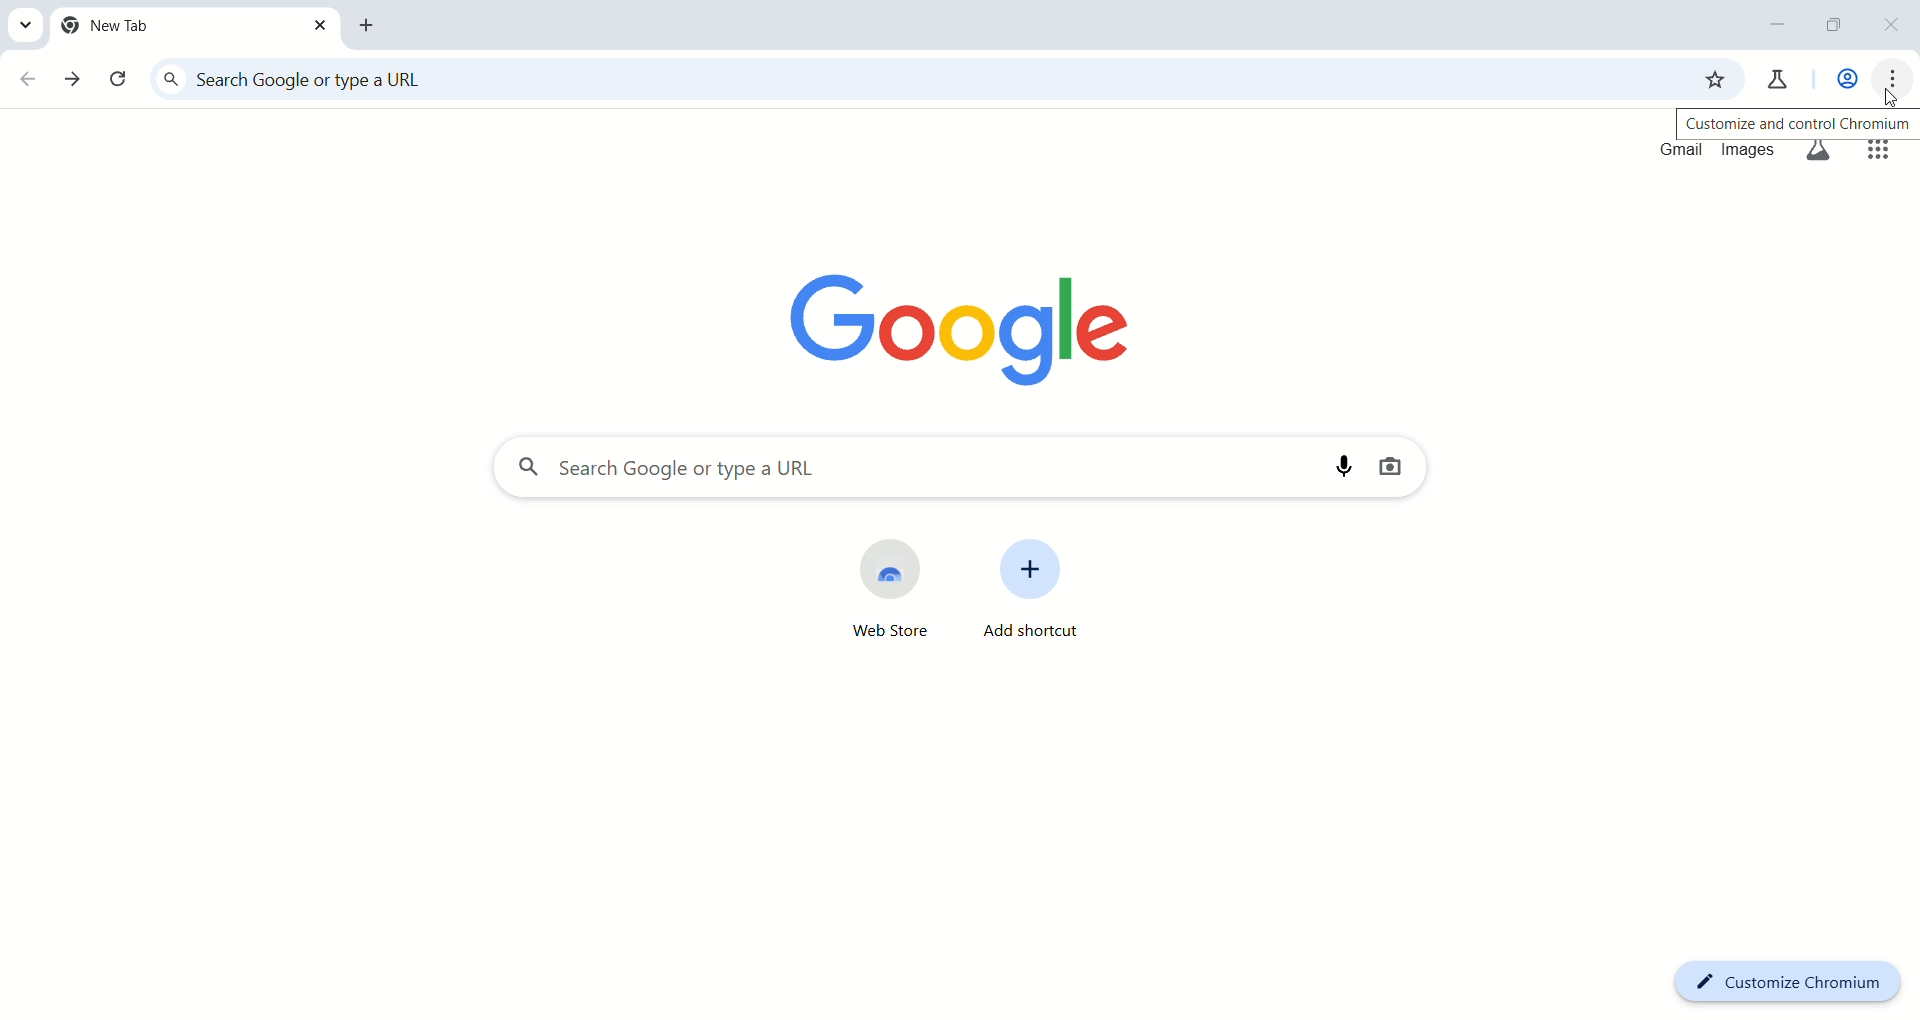  I want to click on go back, so click(29, 80).